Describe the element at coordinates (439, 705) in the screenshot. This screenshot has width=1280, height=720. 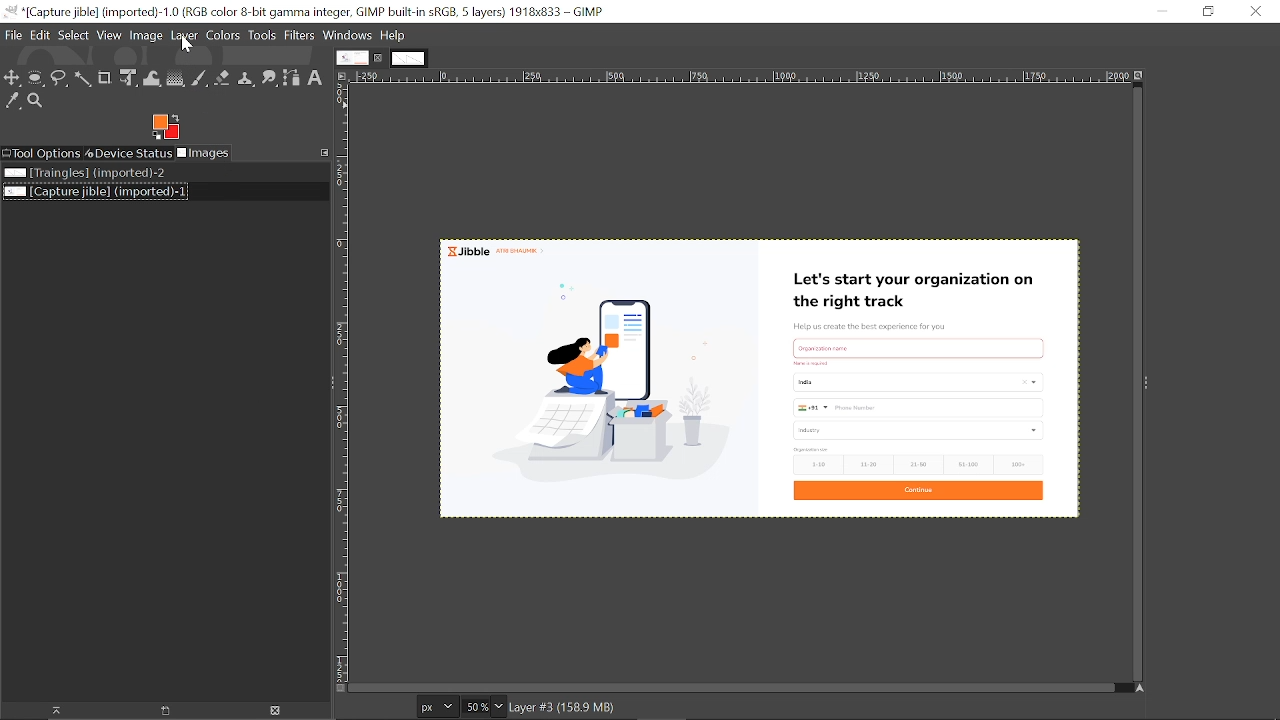
I see `Current image units` at that location.